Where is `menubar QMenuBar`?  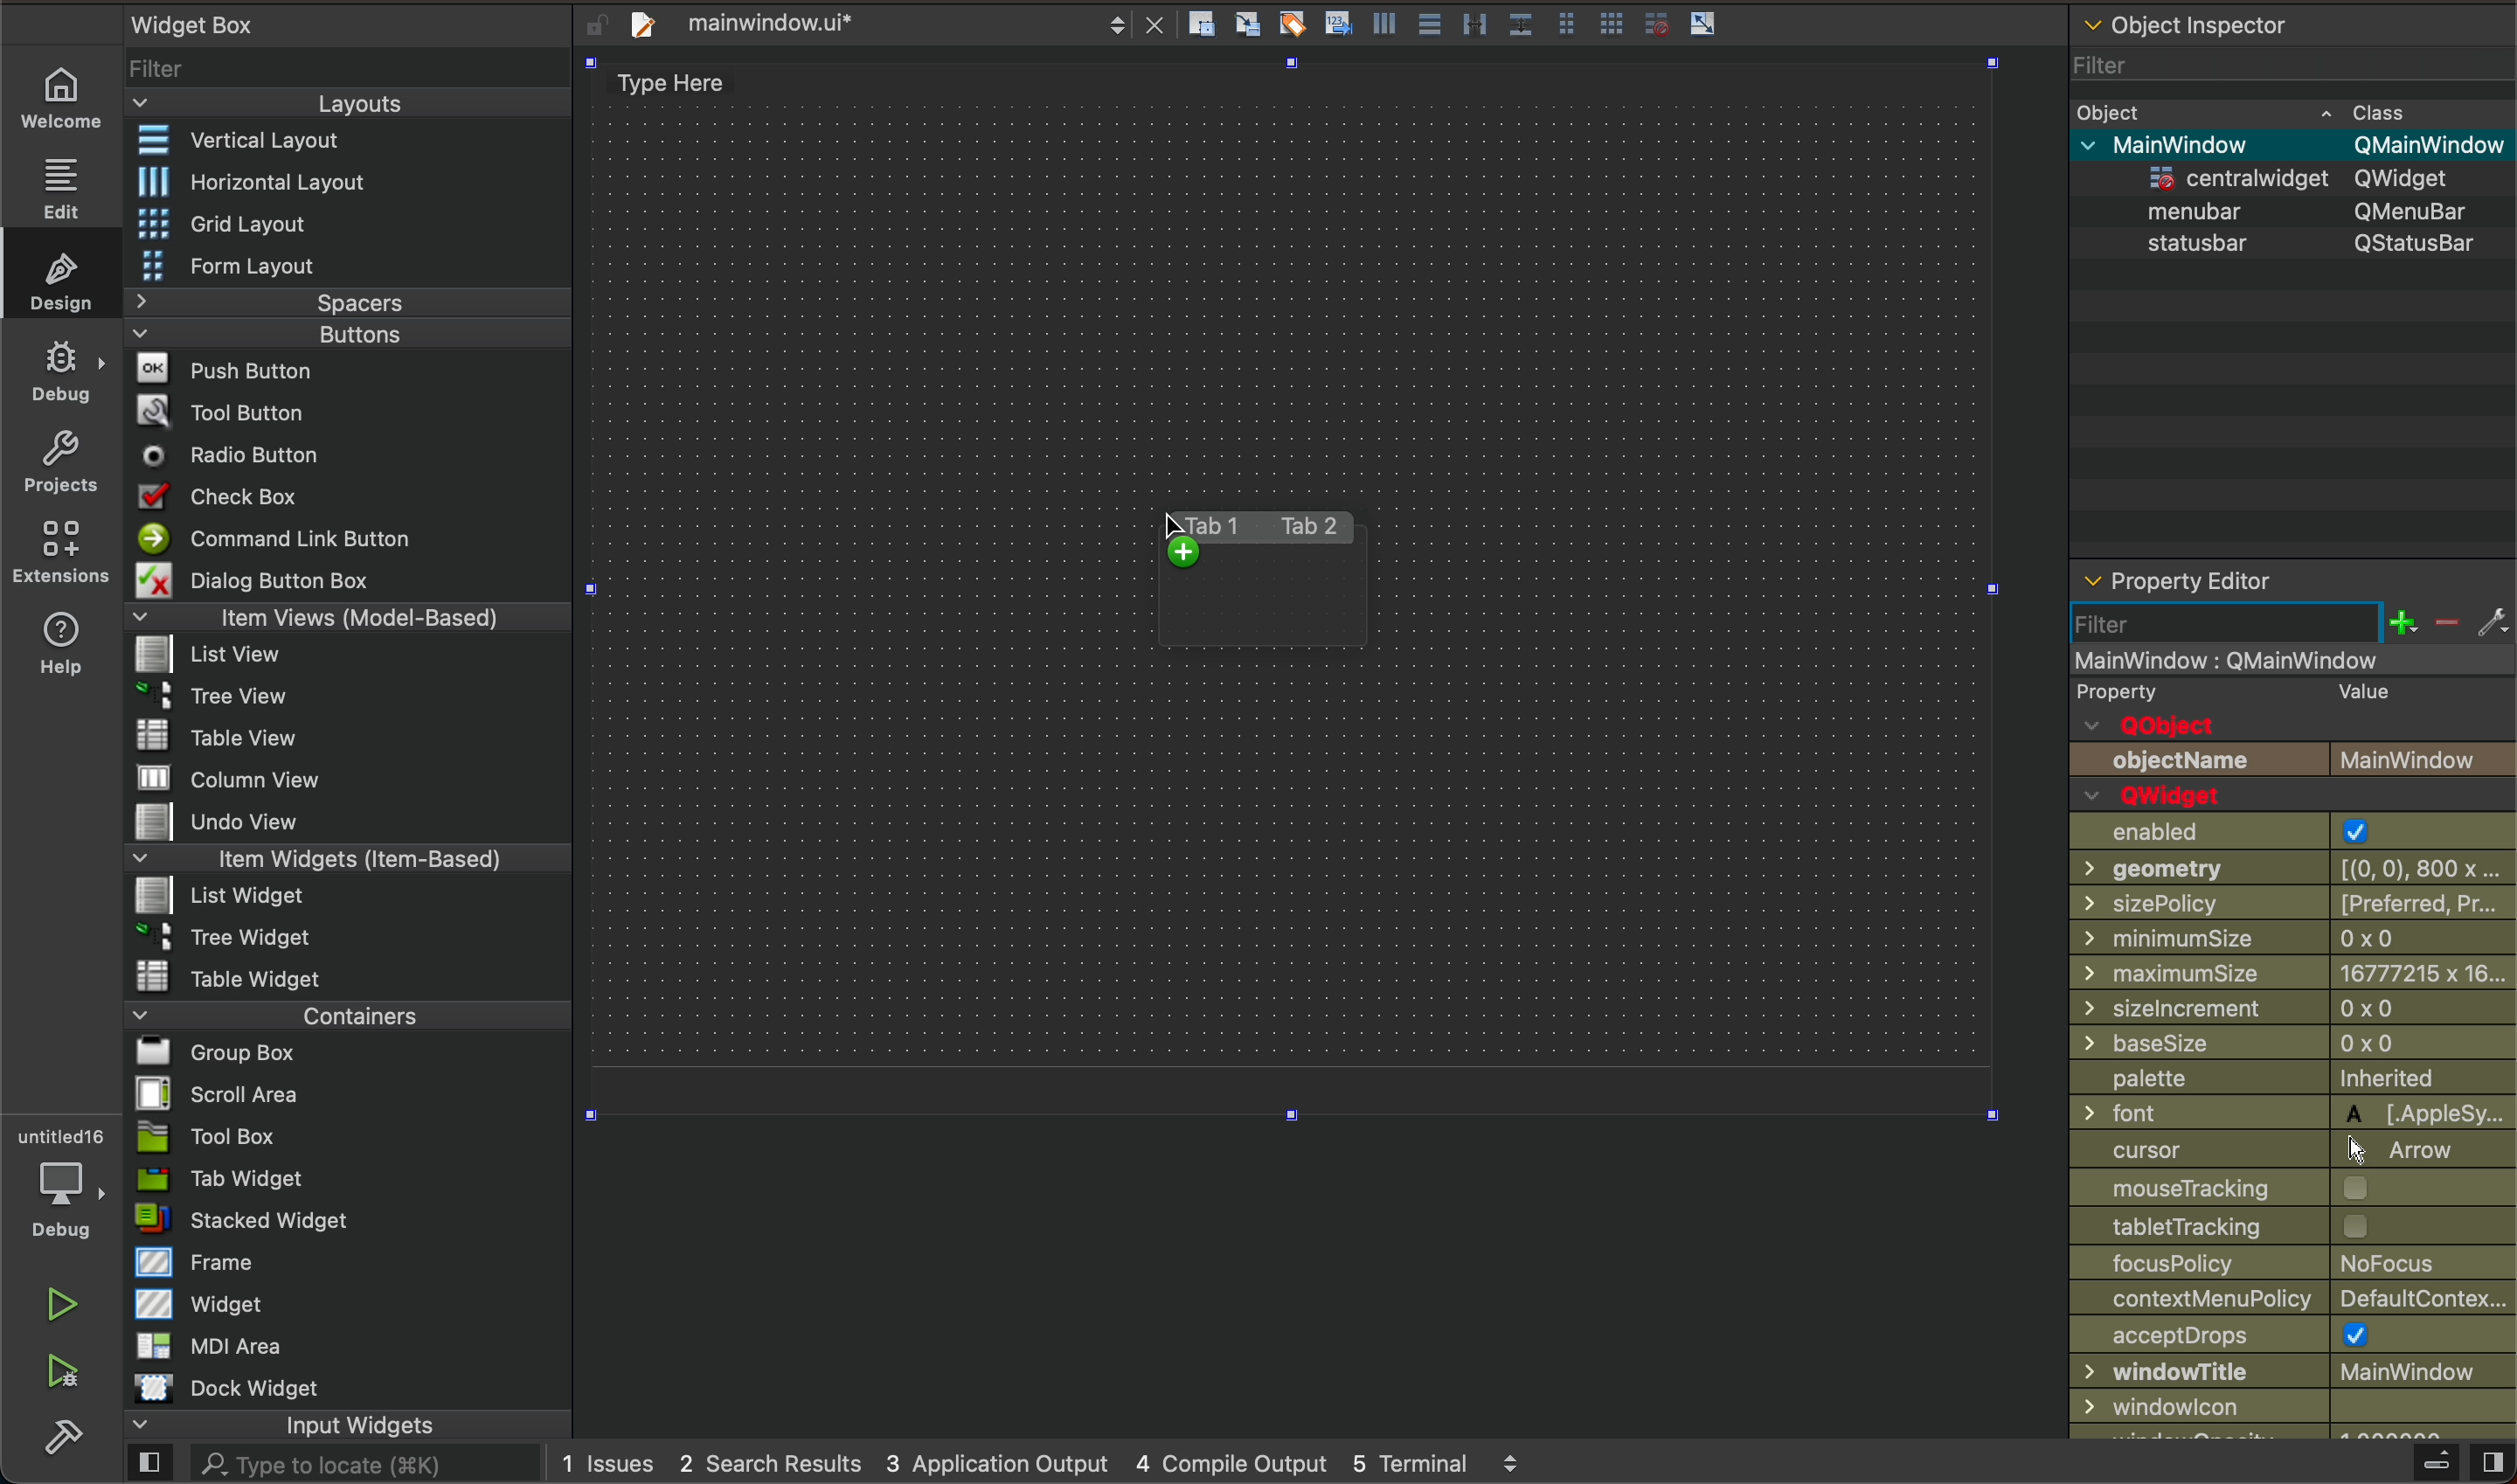
menubar QMenuBar is located at coordinates (2288, 209).